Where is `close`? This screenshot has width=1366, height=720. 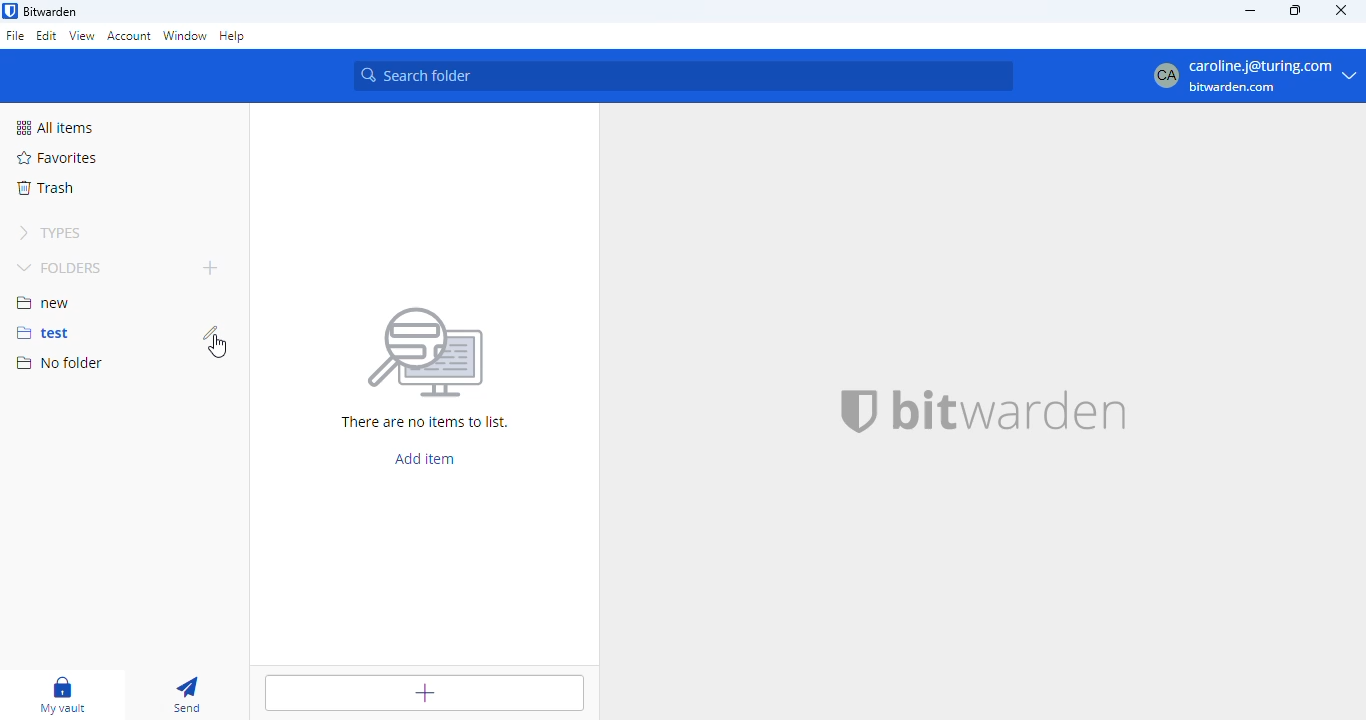
close is located at coordinates (1342, 10).